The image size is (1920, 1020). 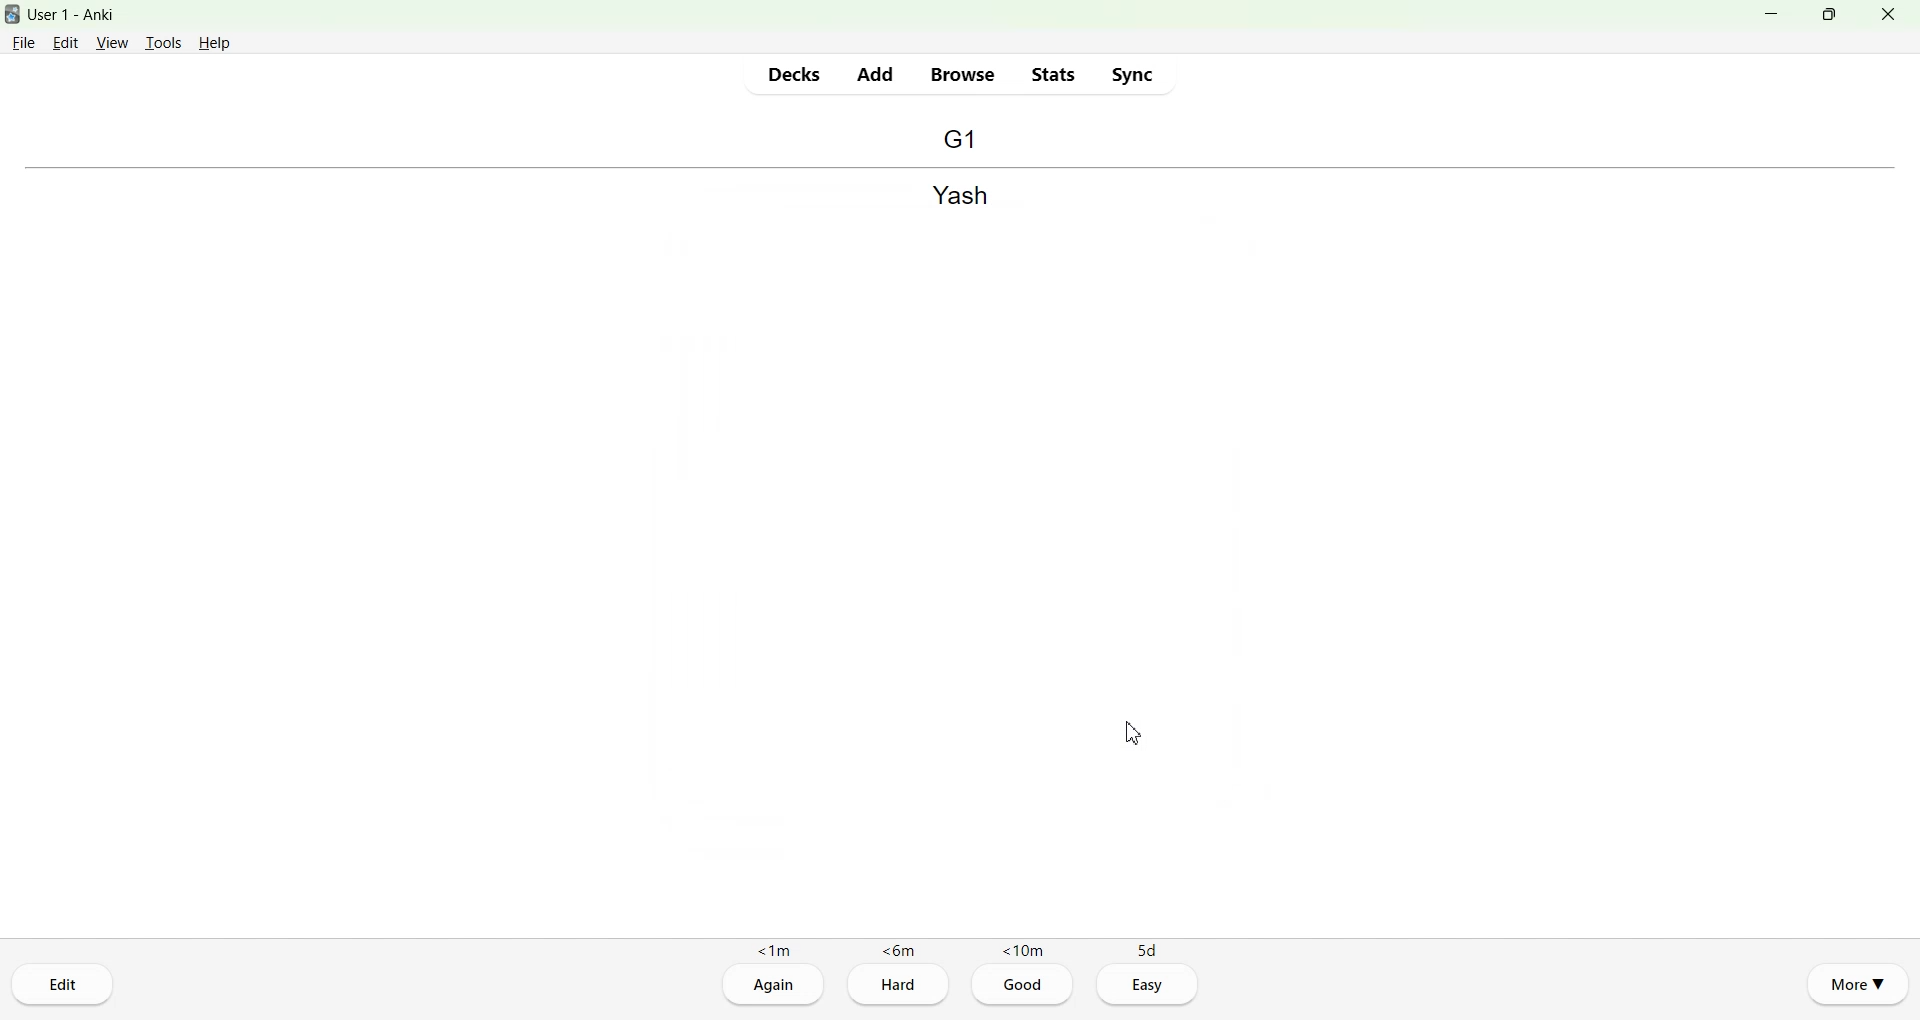 I want to click on Edit, so click(x=67, y=42).